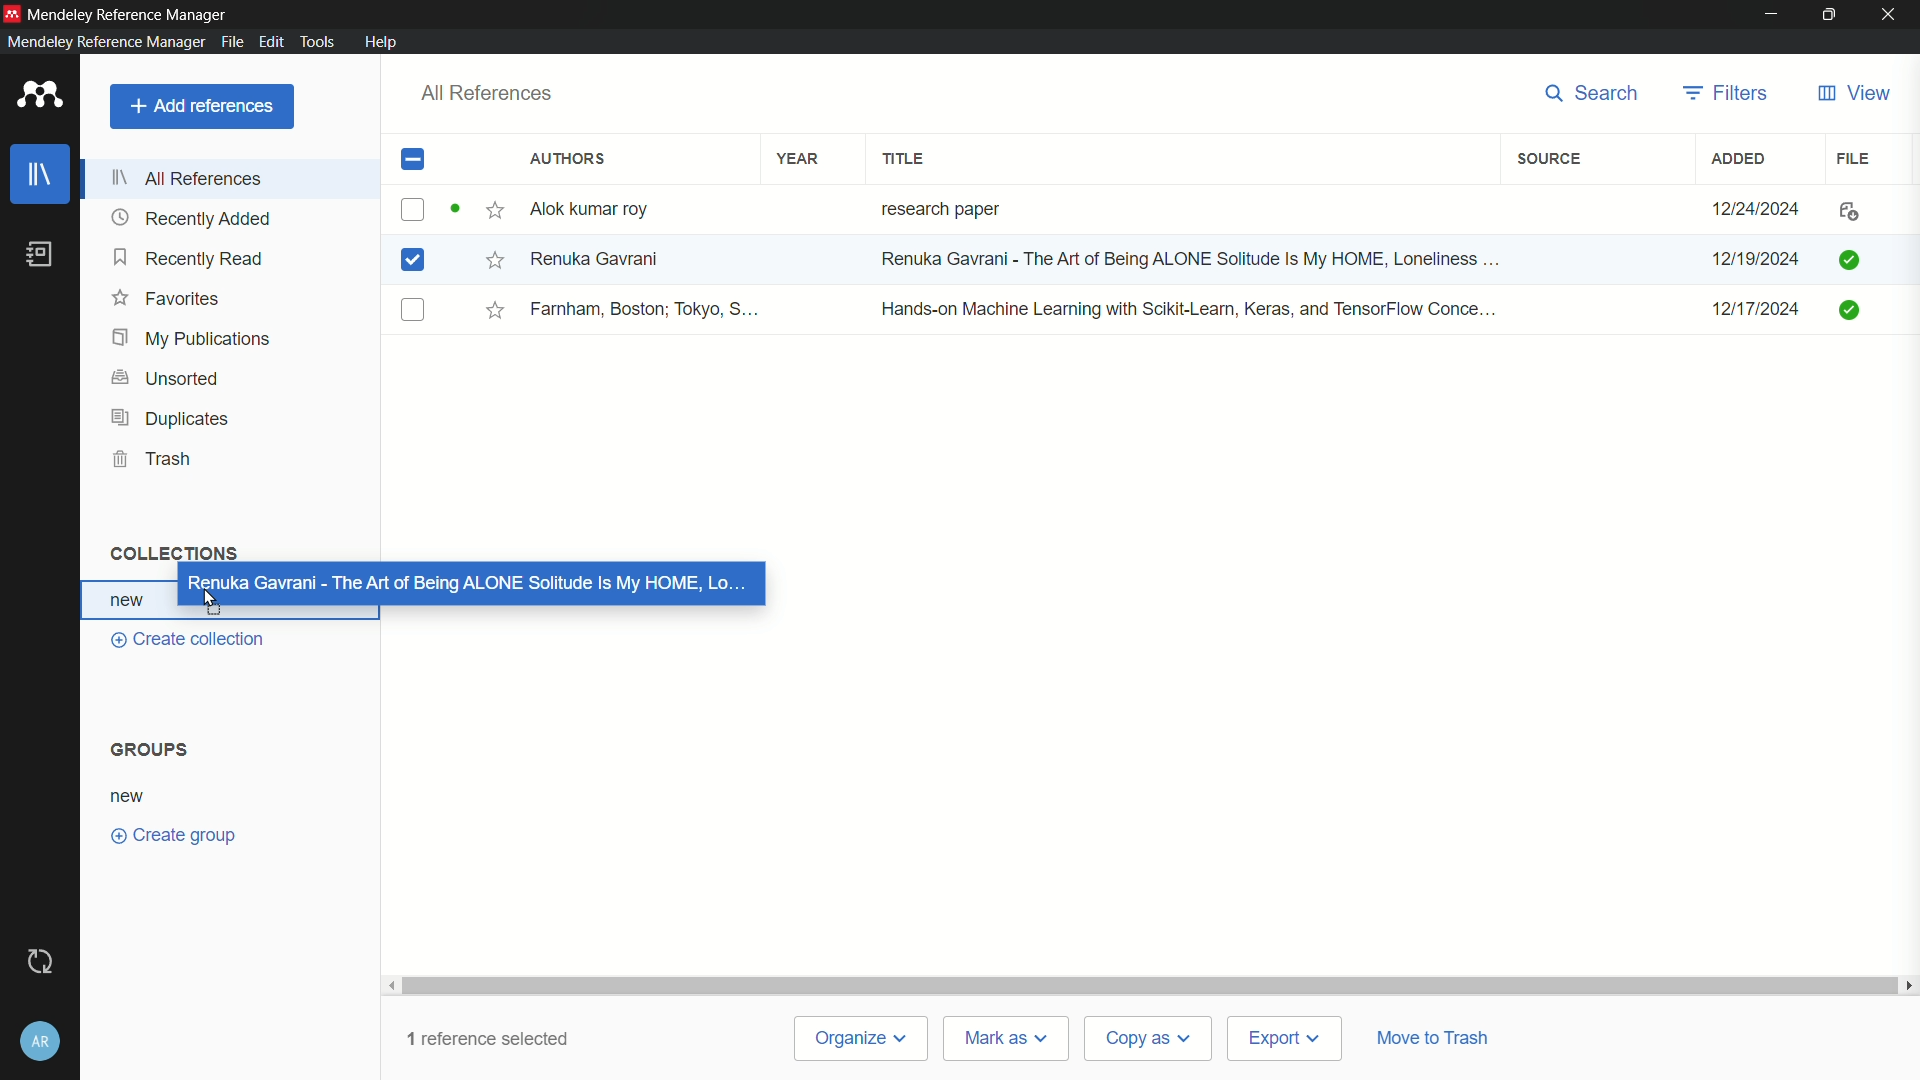 Image resolution: width=1920 pixels, height=1080 pixels. I want to click on help menu, so click(382, 41).